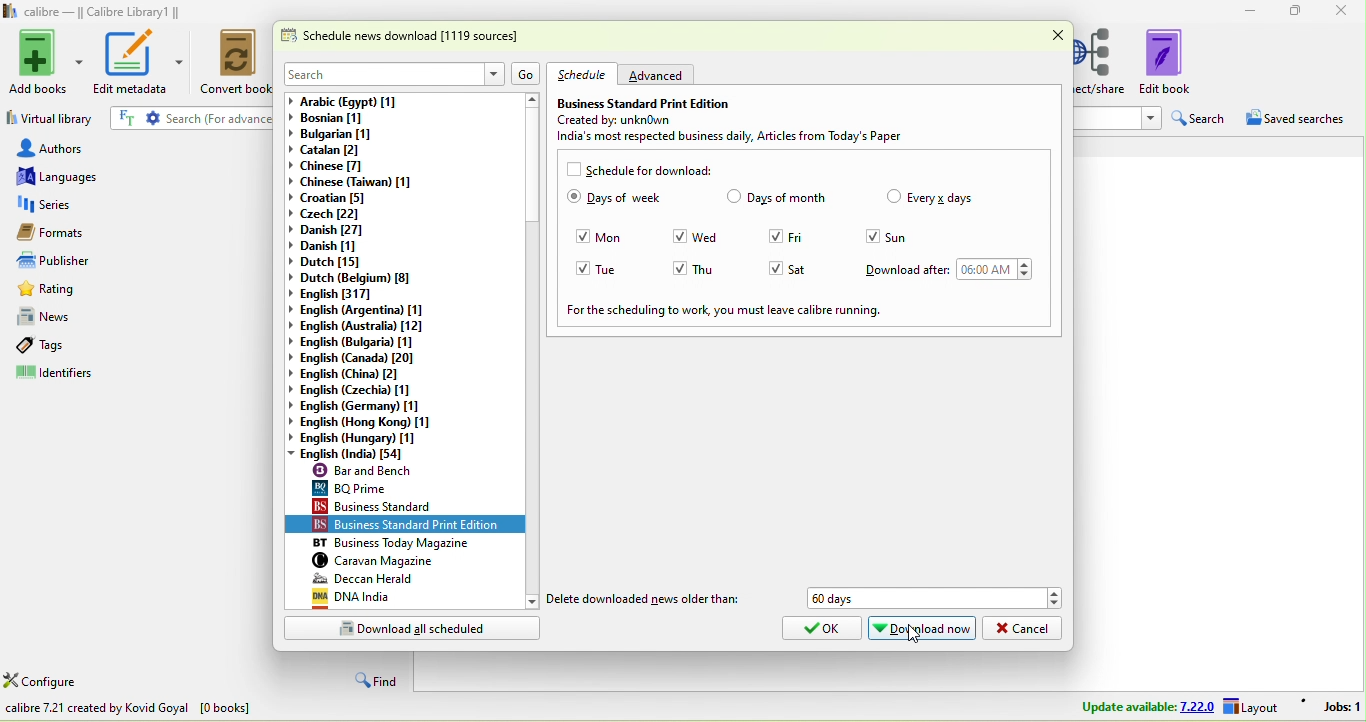 The image size is (1366, 722). What do you see at coordinates (528, 74) in the screenshot?
I see `go` at bounding box center [528, 74].